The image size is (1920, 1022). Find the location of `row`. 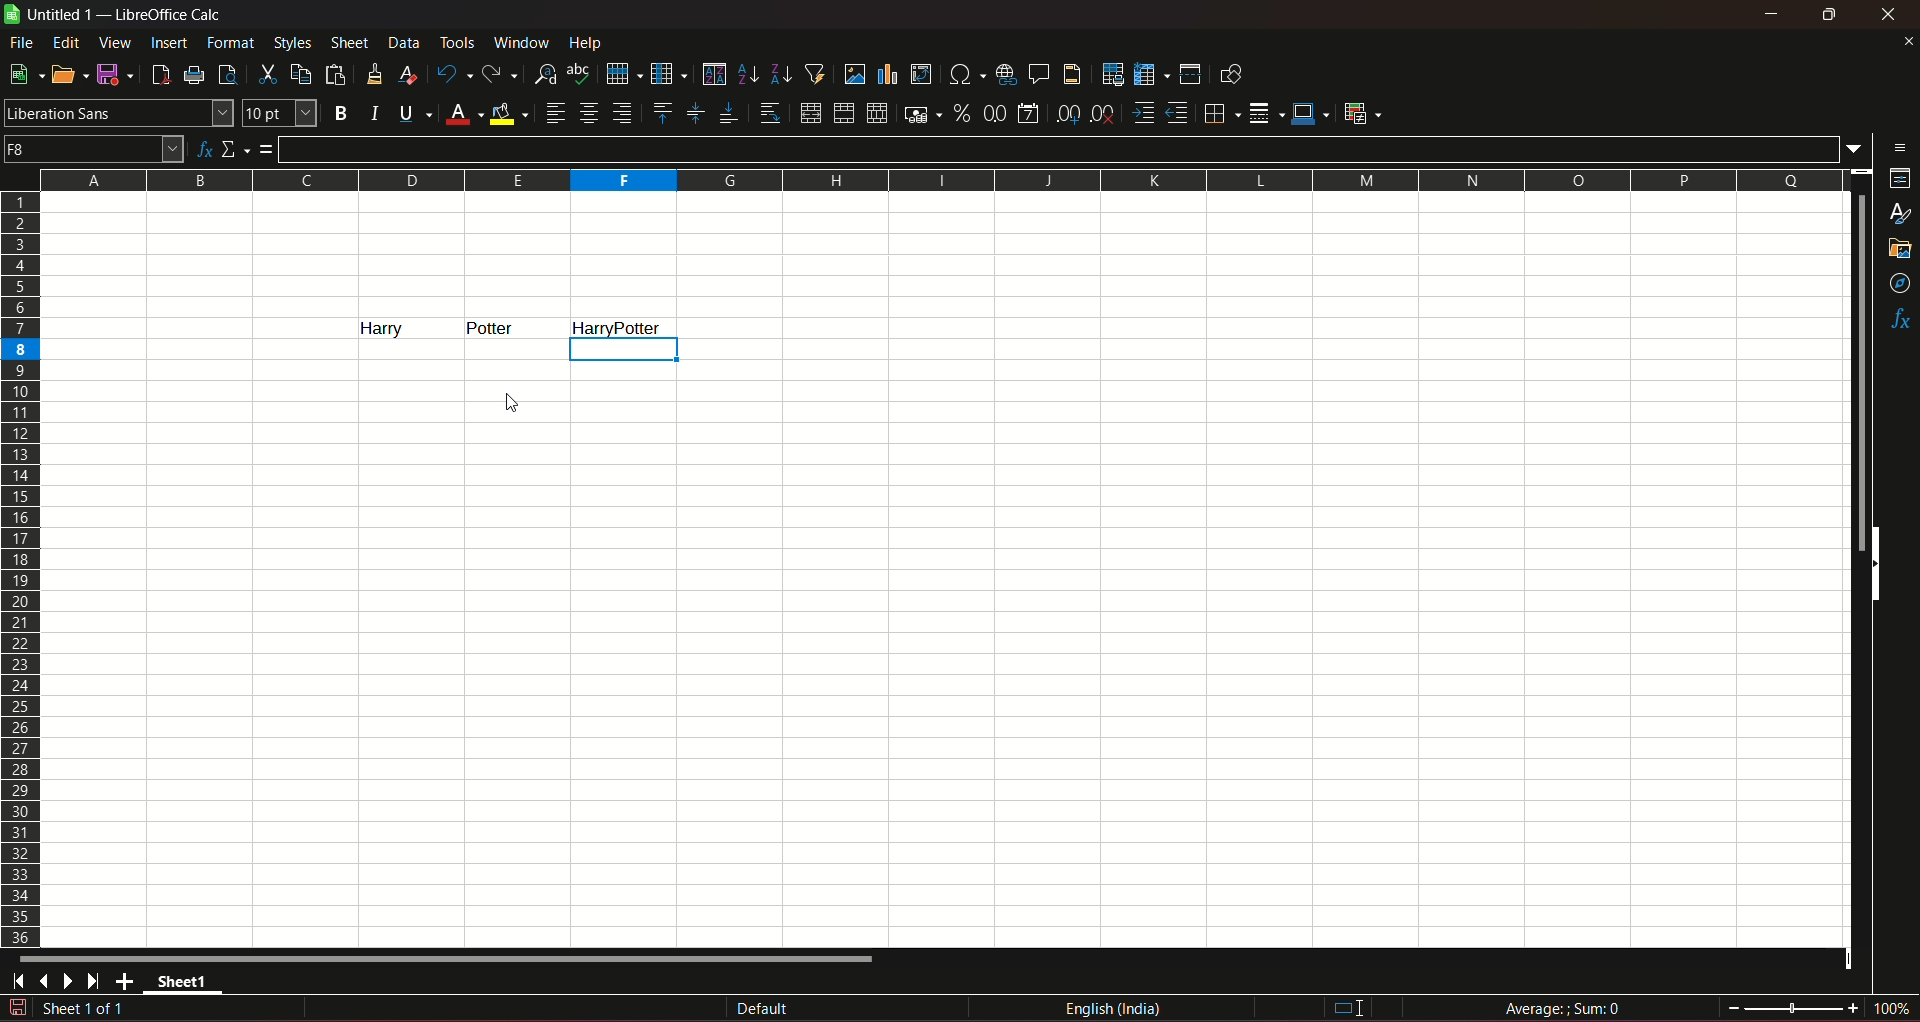

row is located at coordinates (619, 72).